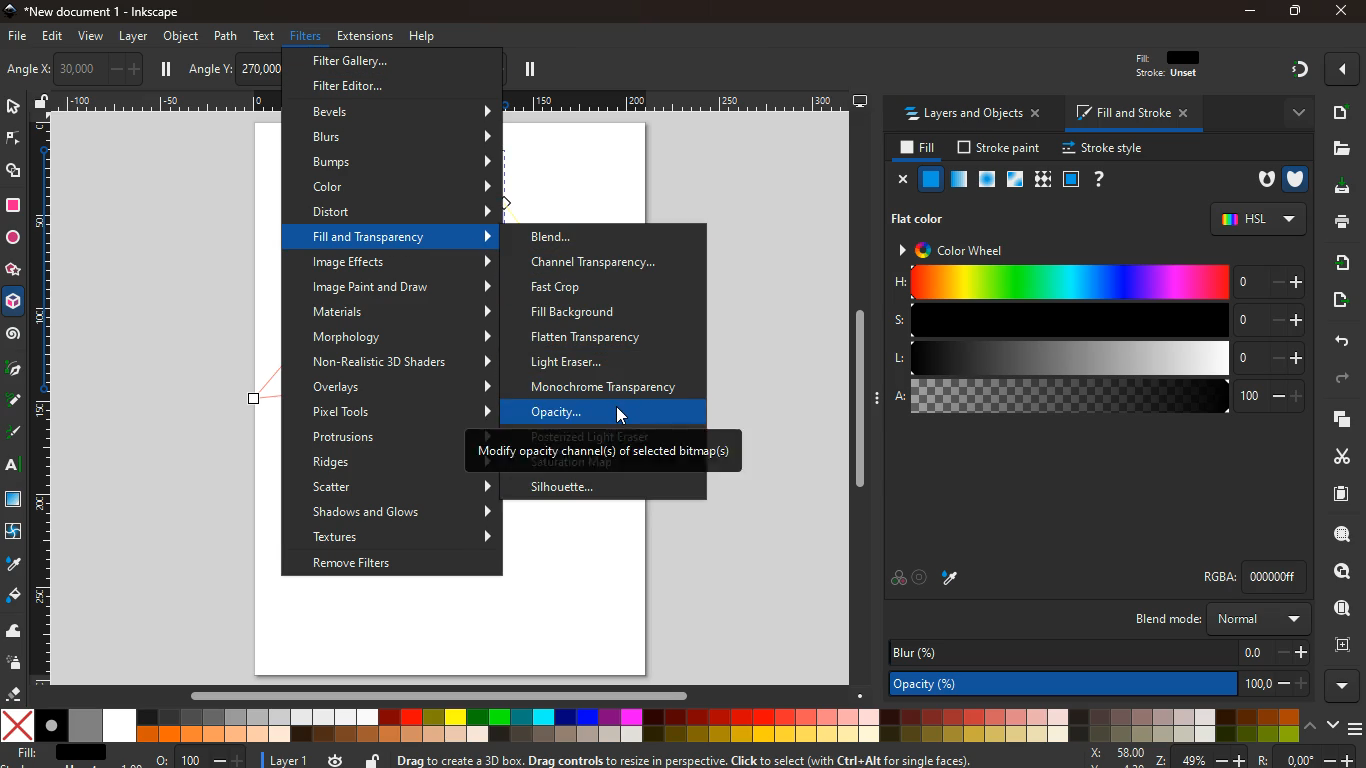 The image size is (1366, 768). What do you see at coordinates (383, 439) in the screenshot?
I see `protrusions` at bounding box center [383, 439].